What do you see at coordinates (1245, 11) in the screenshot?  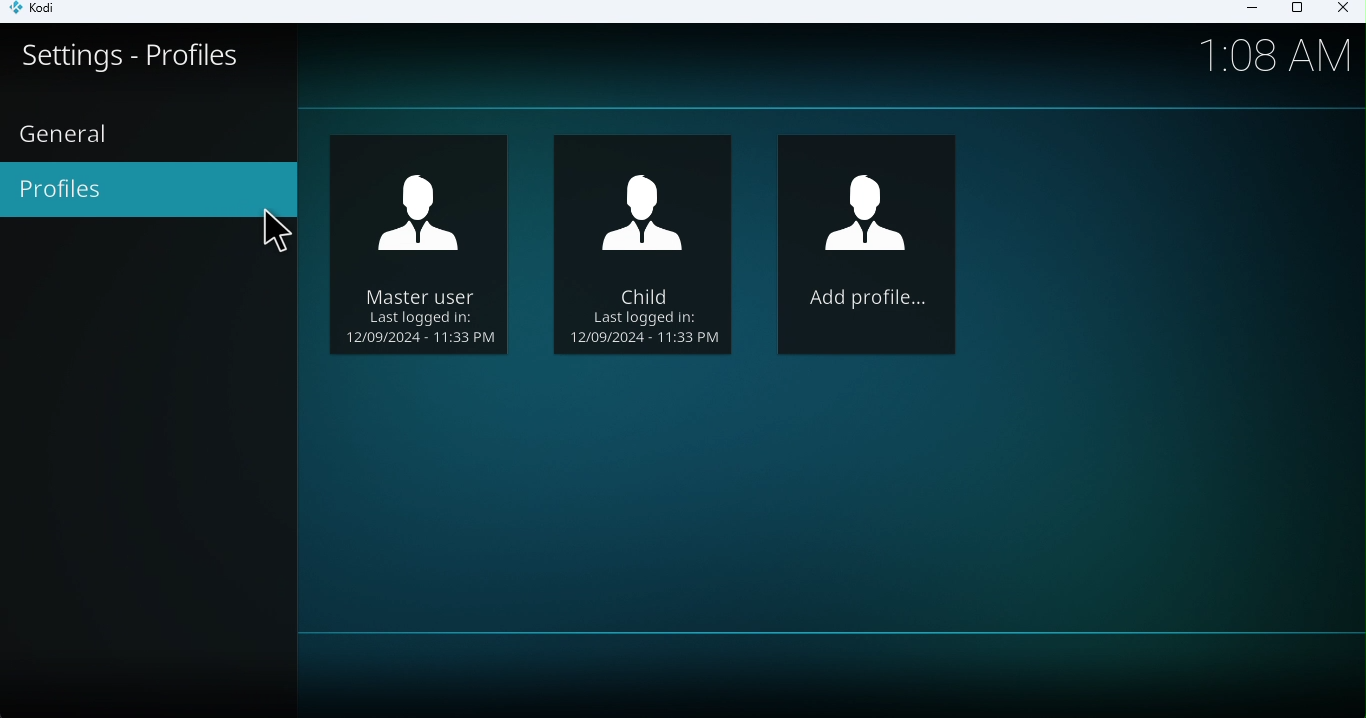 I see `Minimize` at bounding box center [1245, 11].